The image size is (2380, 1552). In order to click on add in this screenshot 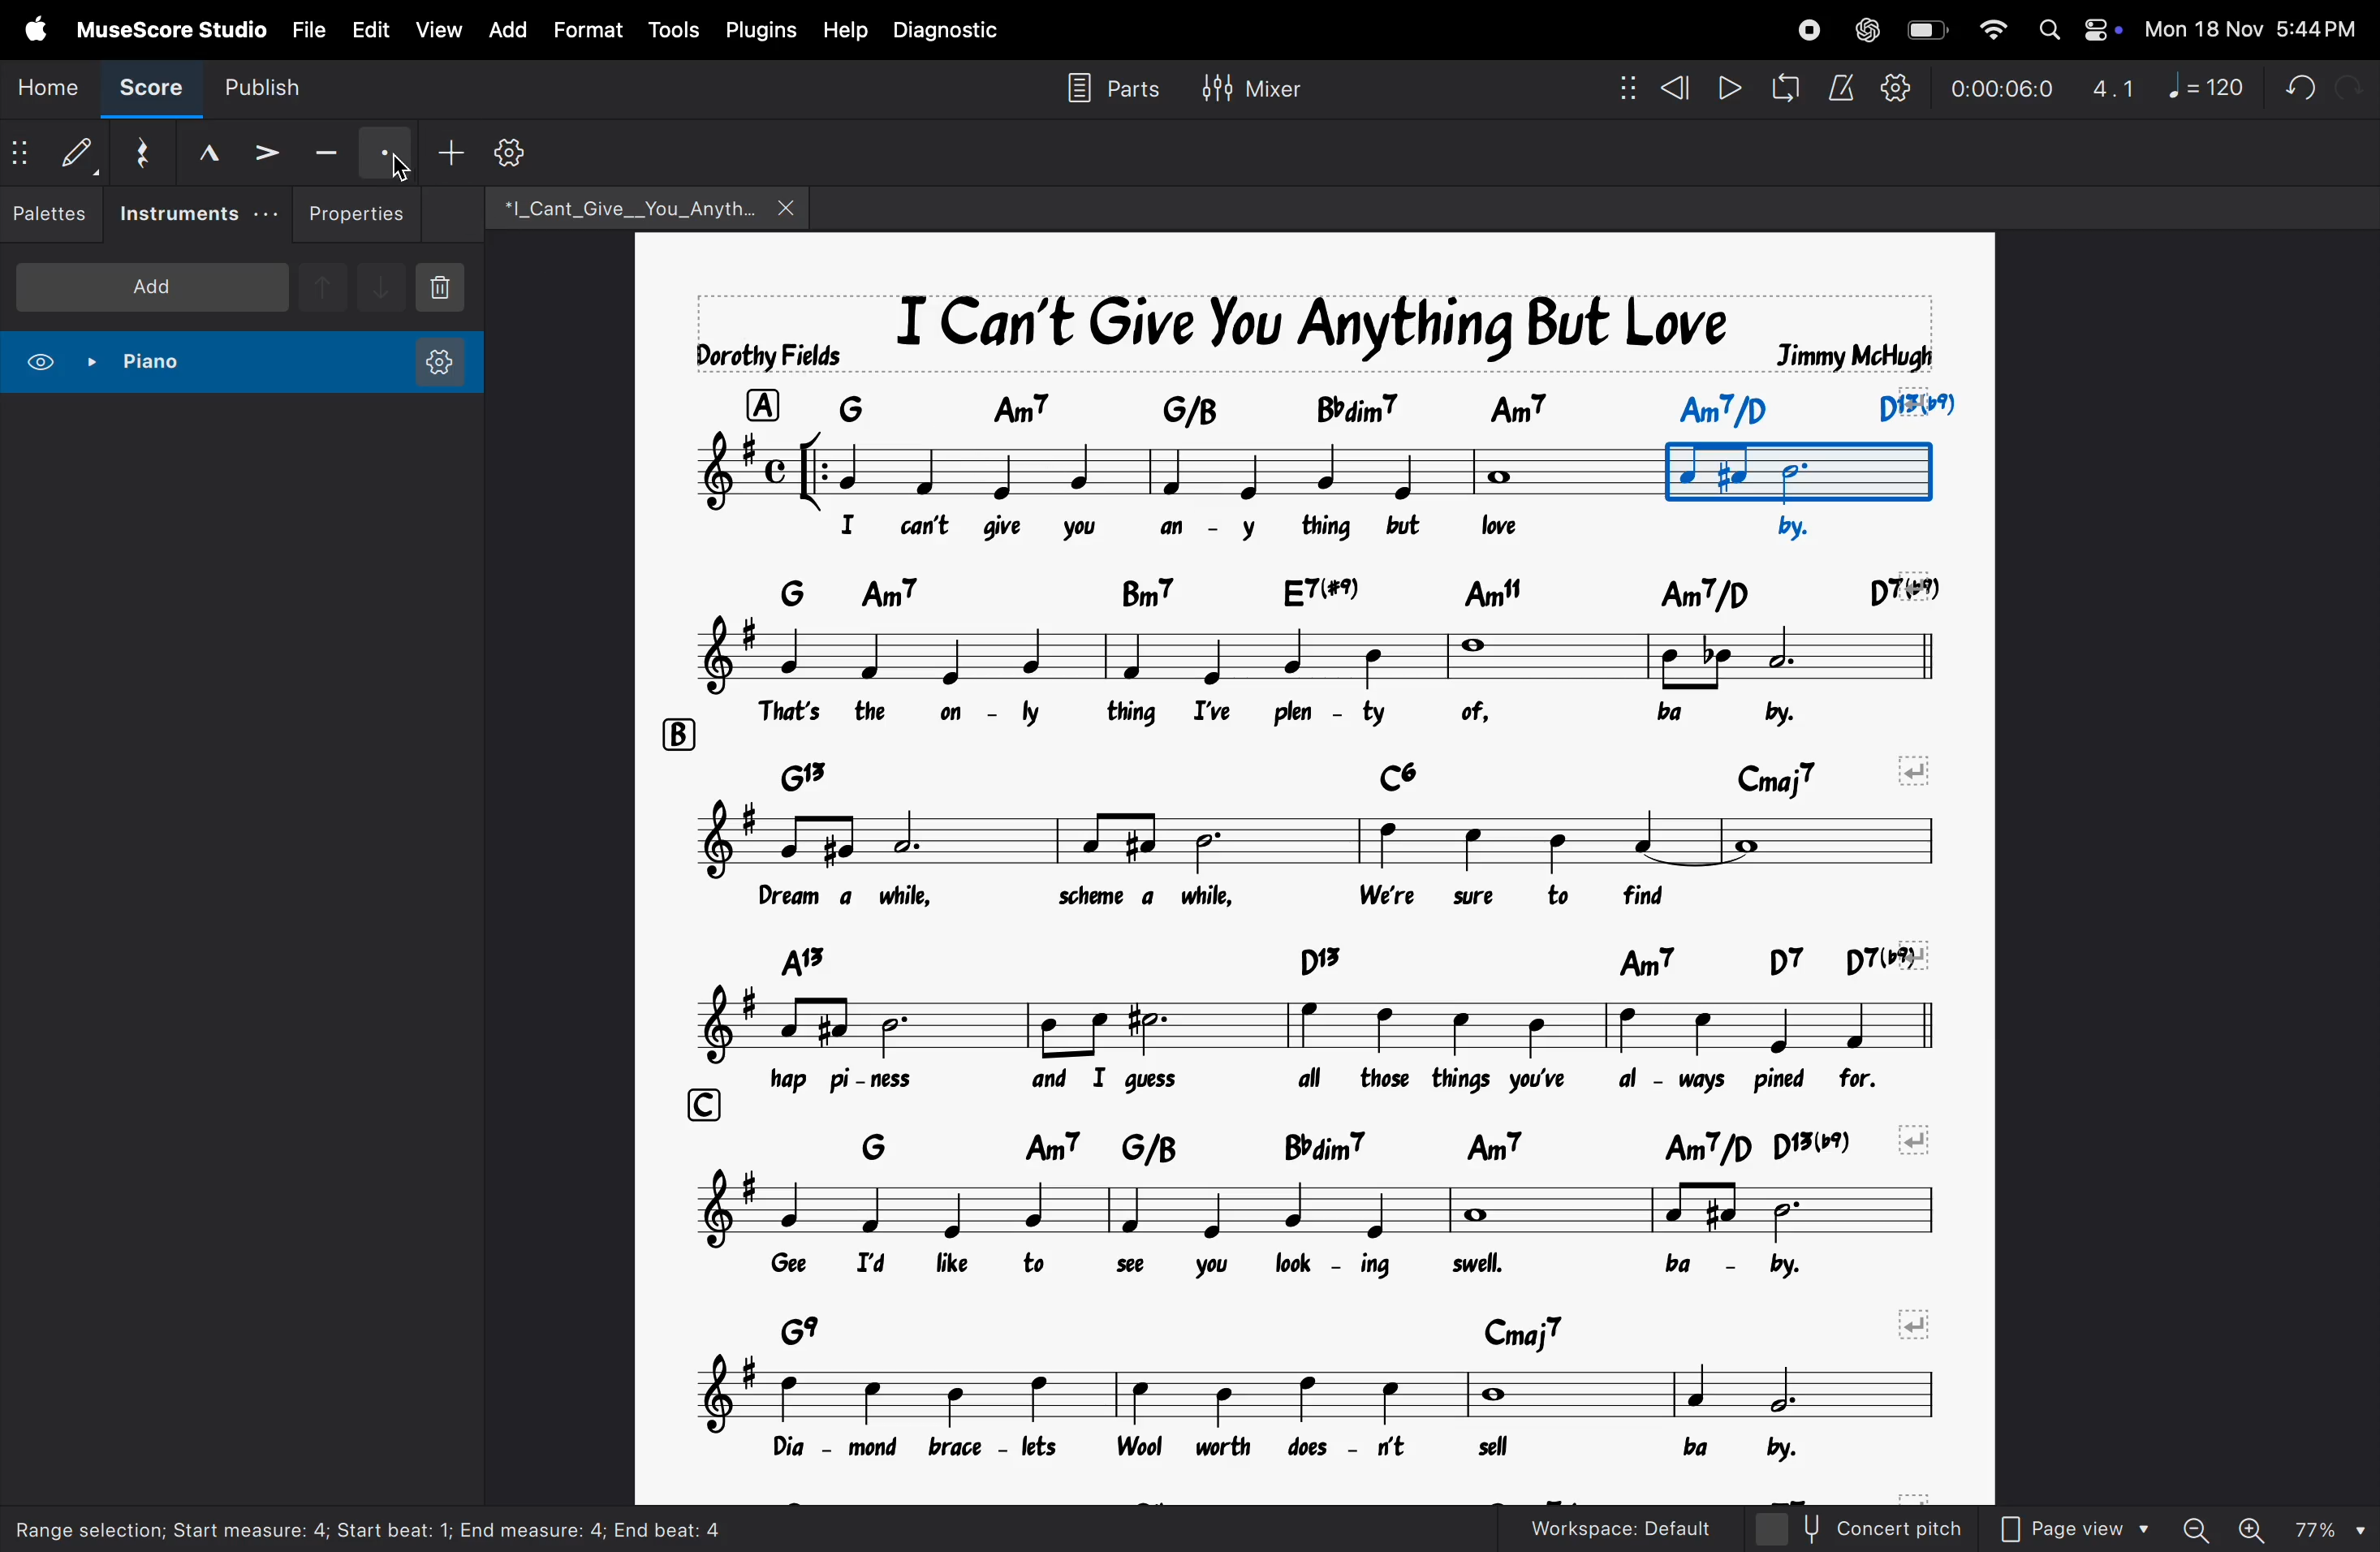, I will do `click(448, 151)`.